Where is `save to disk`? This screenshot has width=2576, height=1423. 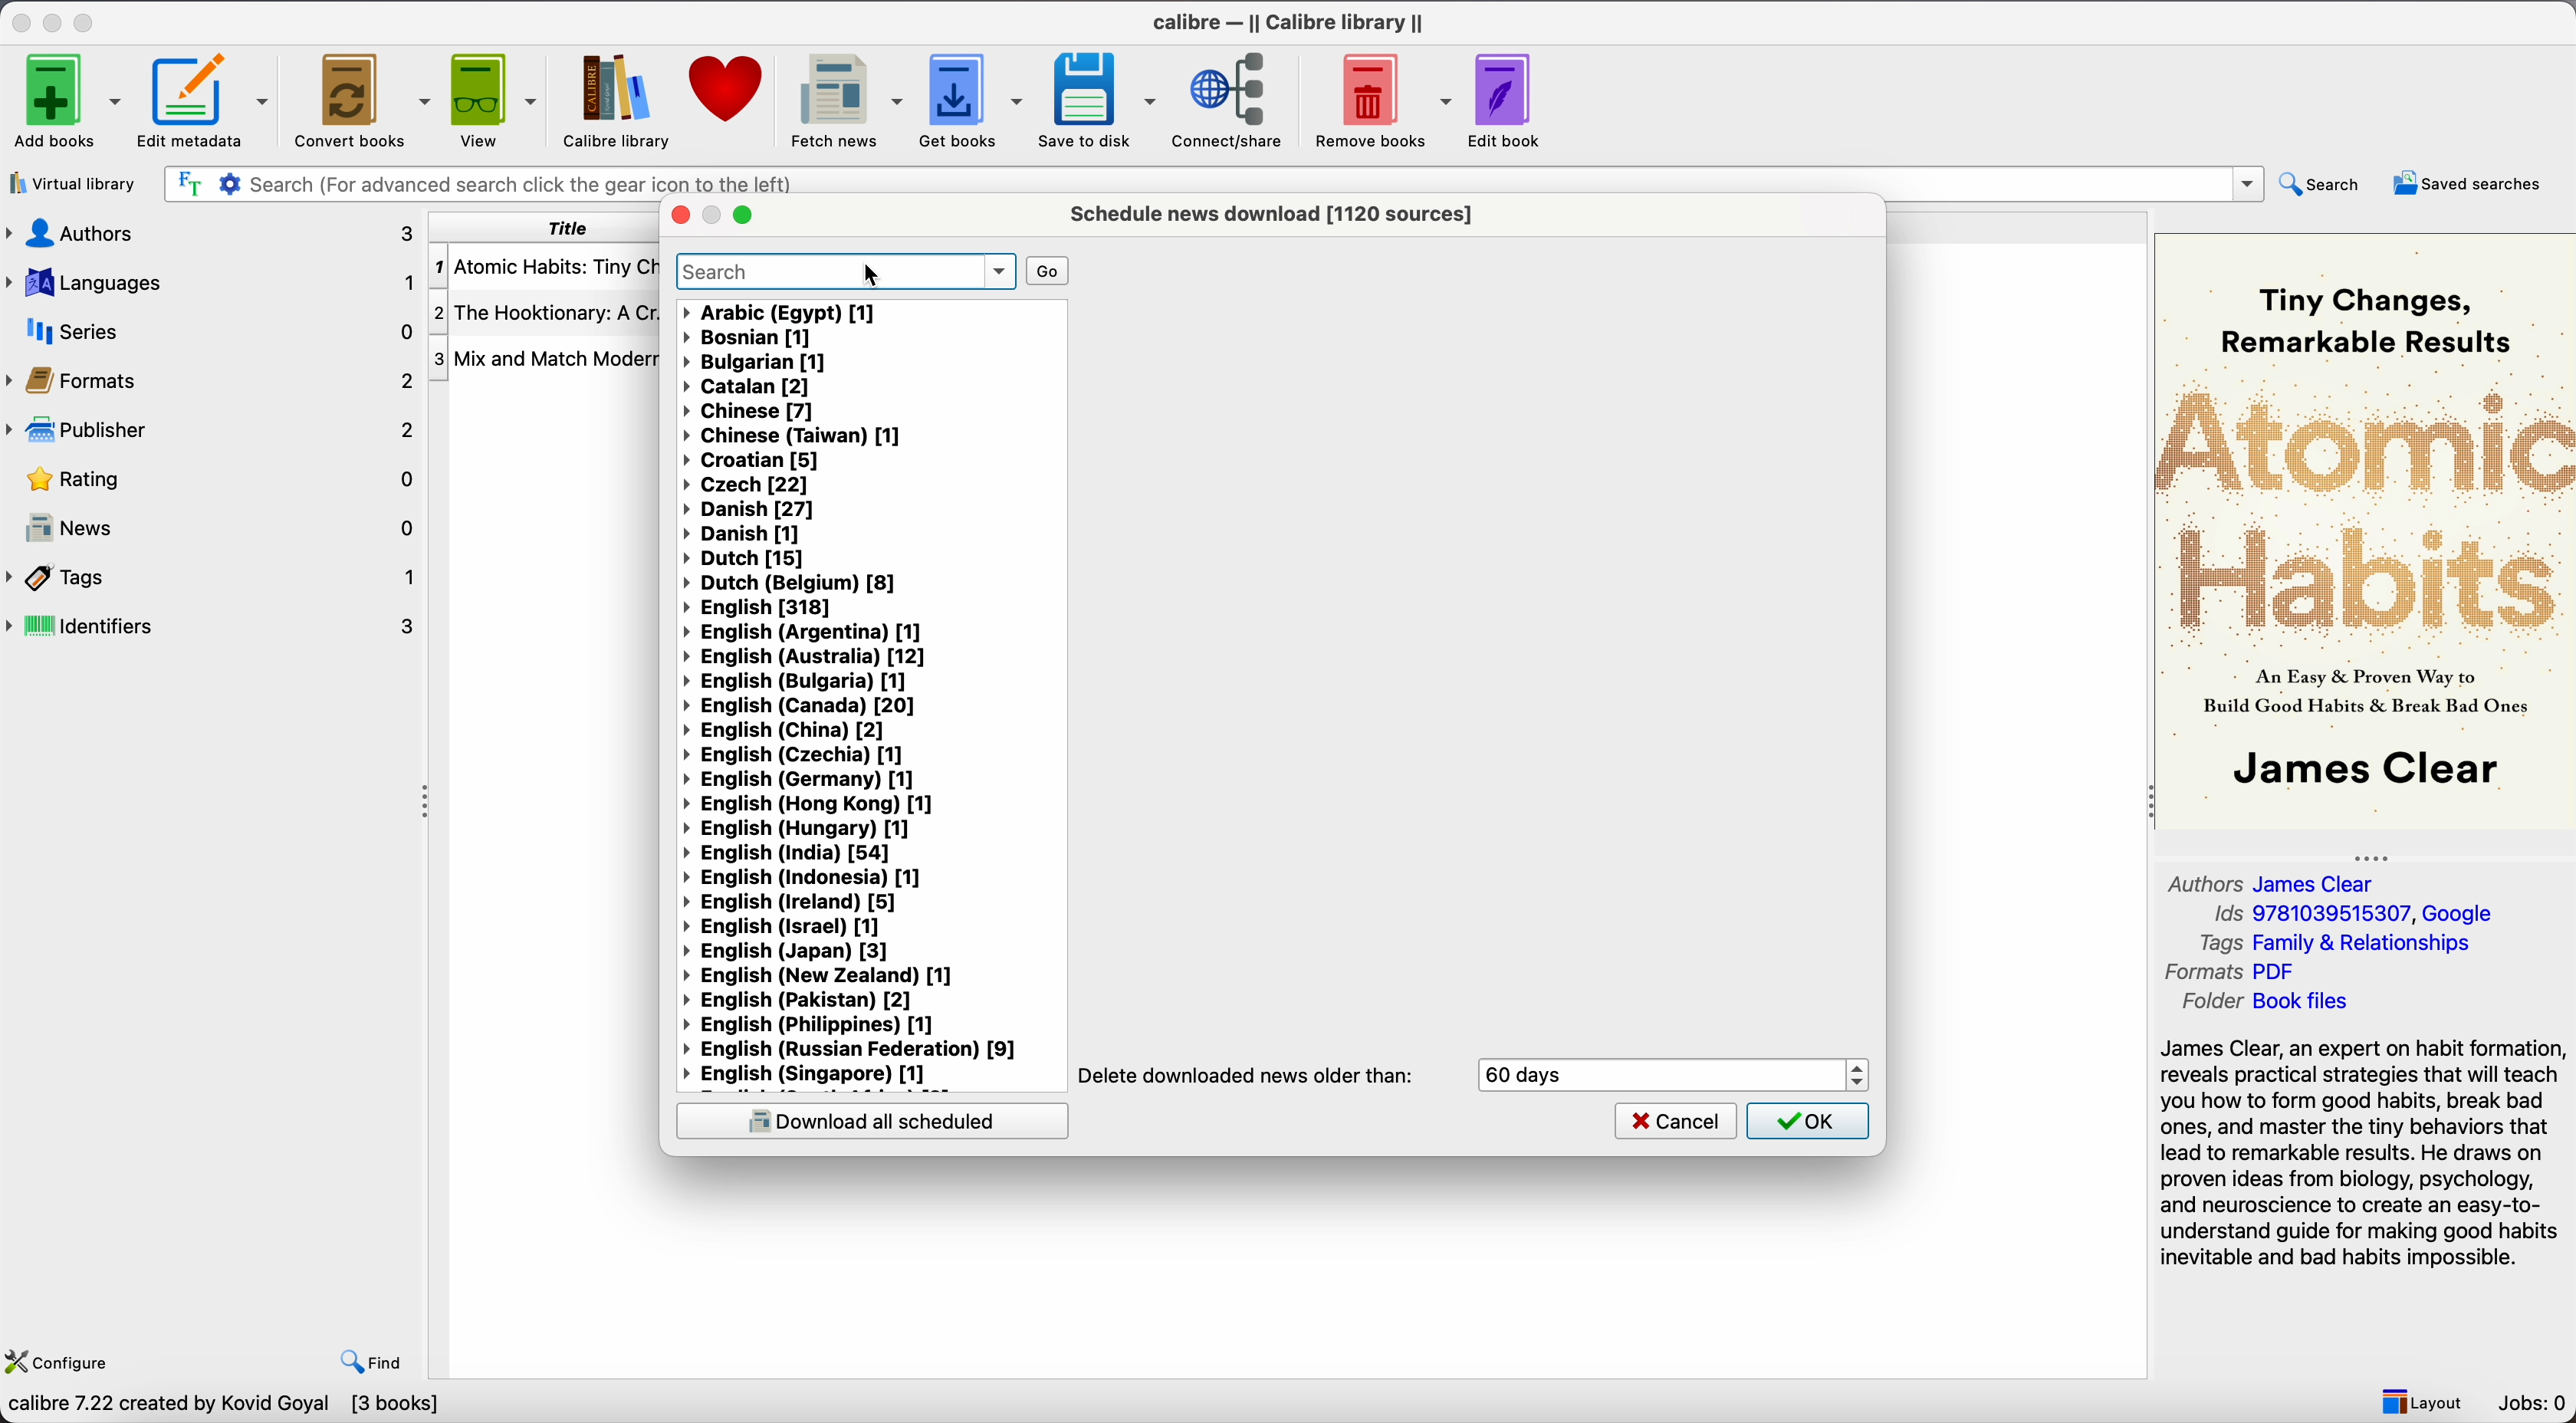 save to disk is located at coordinates (1098, 100).